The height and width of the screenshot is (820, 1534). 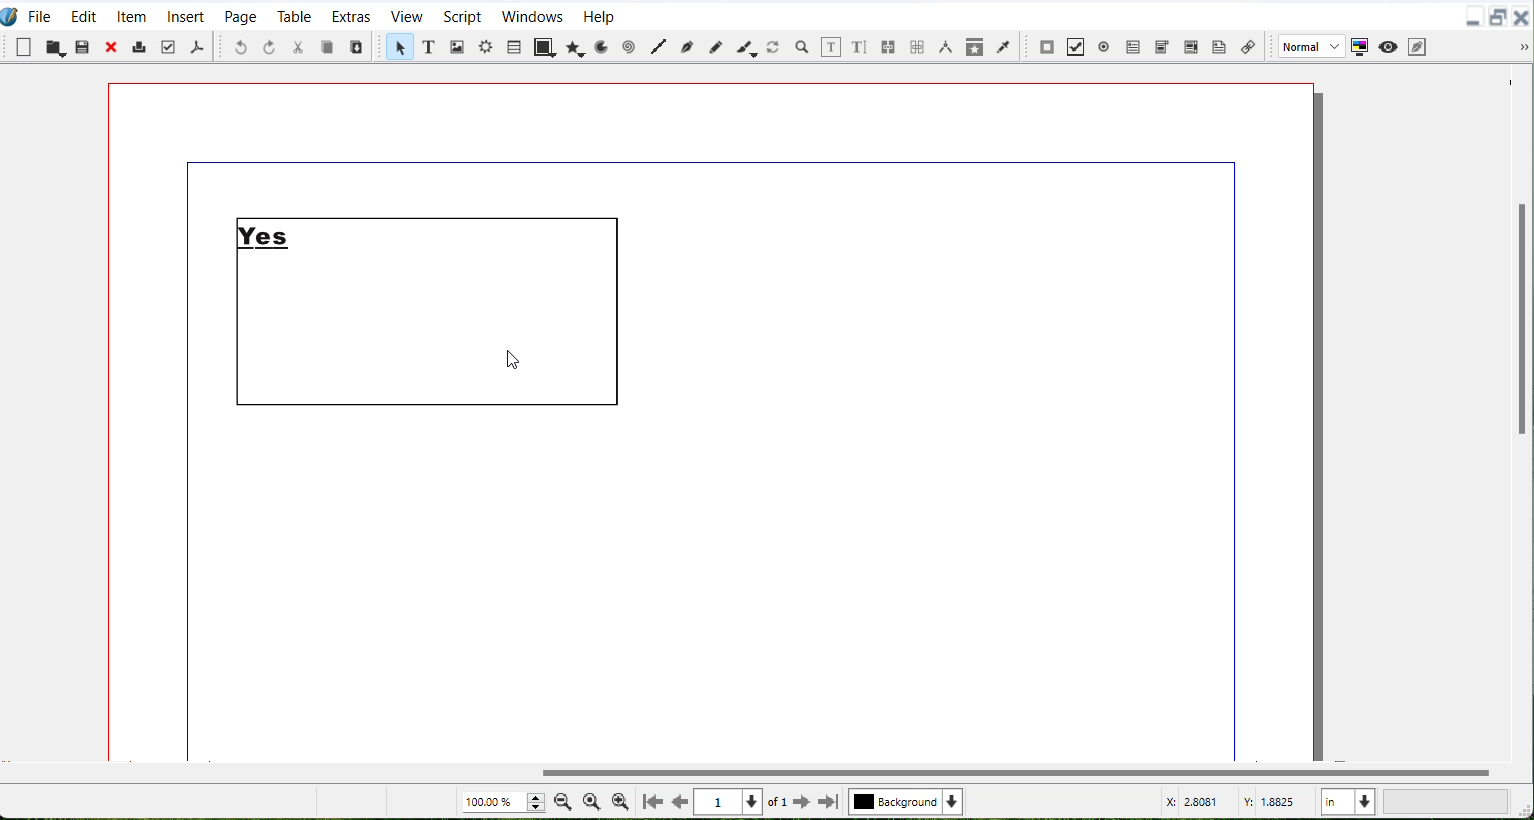 What do you see at coordinates (1499, 16) in the screenshot?
I see `Maximize` at bounding box center [1499, 16].